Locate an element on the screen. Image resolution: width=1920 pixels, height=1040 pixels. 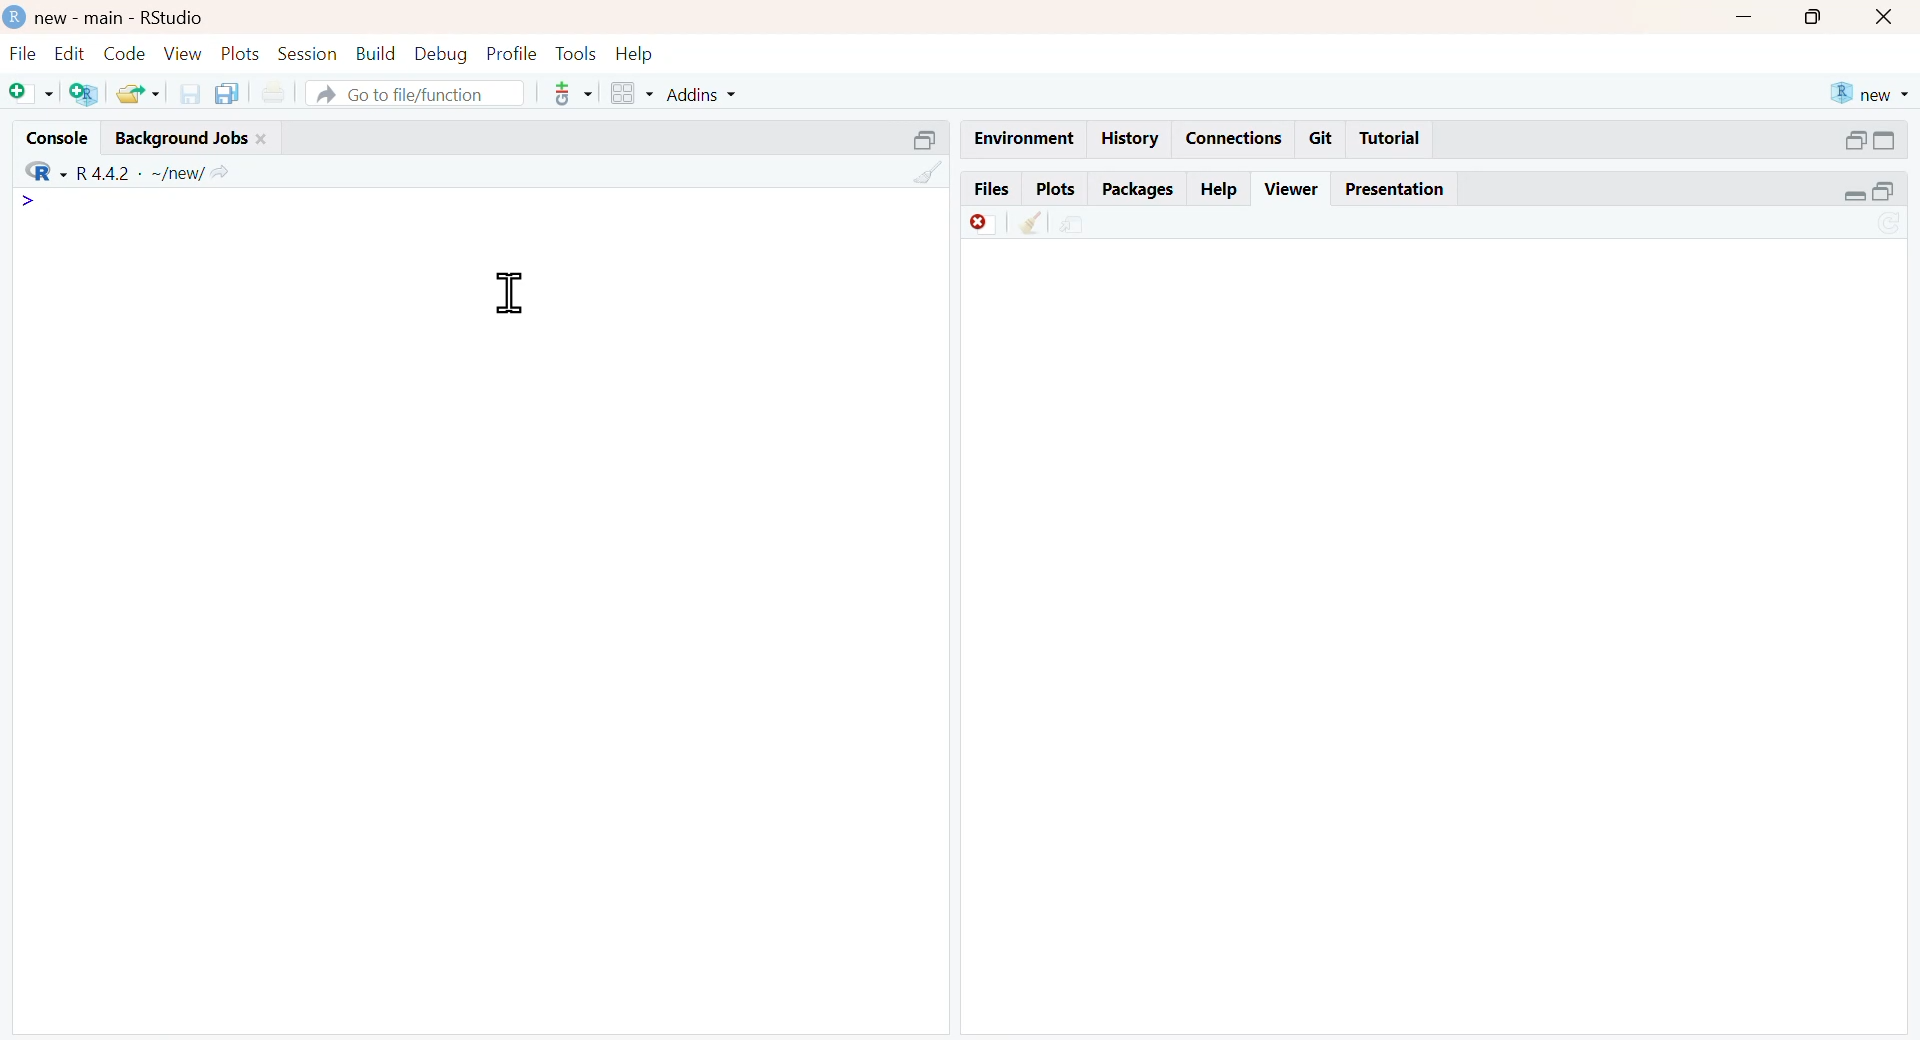
minimize is located at coordinates (1747, 17).